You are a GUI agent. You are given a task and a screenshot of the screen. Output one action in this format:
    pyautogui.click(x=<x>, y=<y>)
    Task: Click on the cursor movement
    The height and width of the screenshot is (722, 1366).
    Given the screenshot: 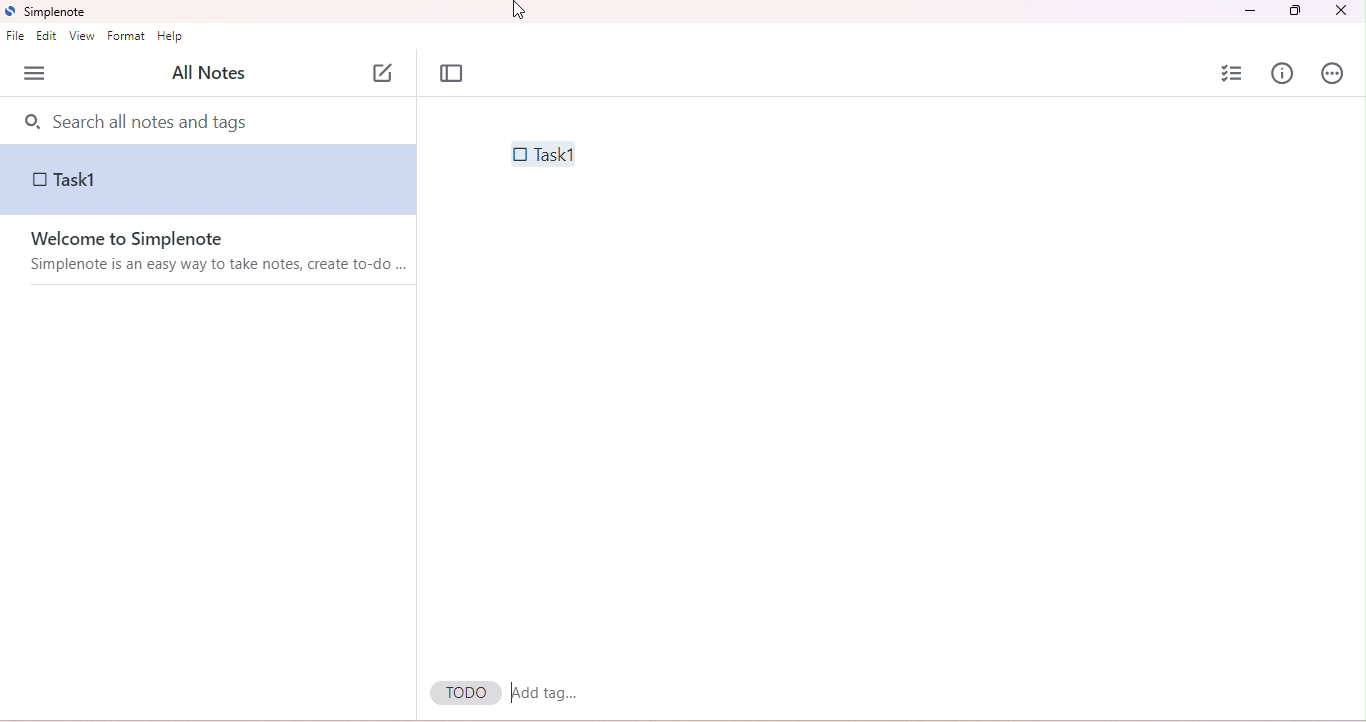 What is the action you would take?
    pyautogui.click(x=517, y=13)
    